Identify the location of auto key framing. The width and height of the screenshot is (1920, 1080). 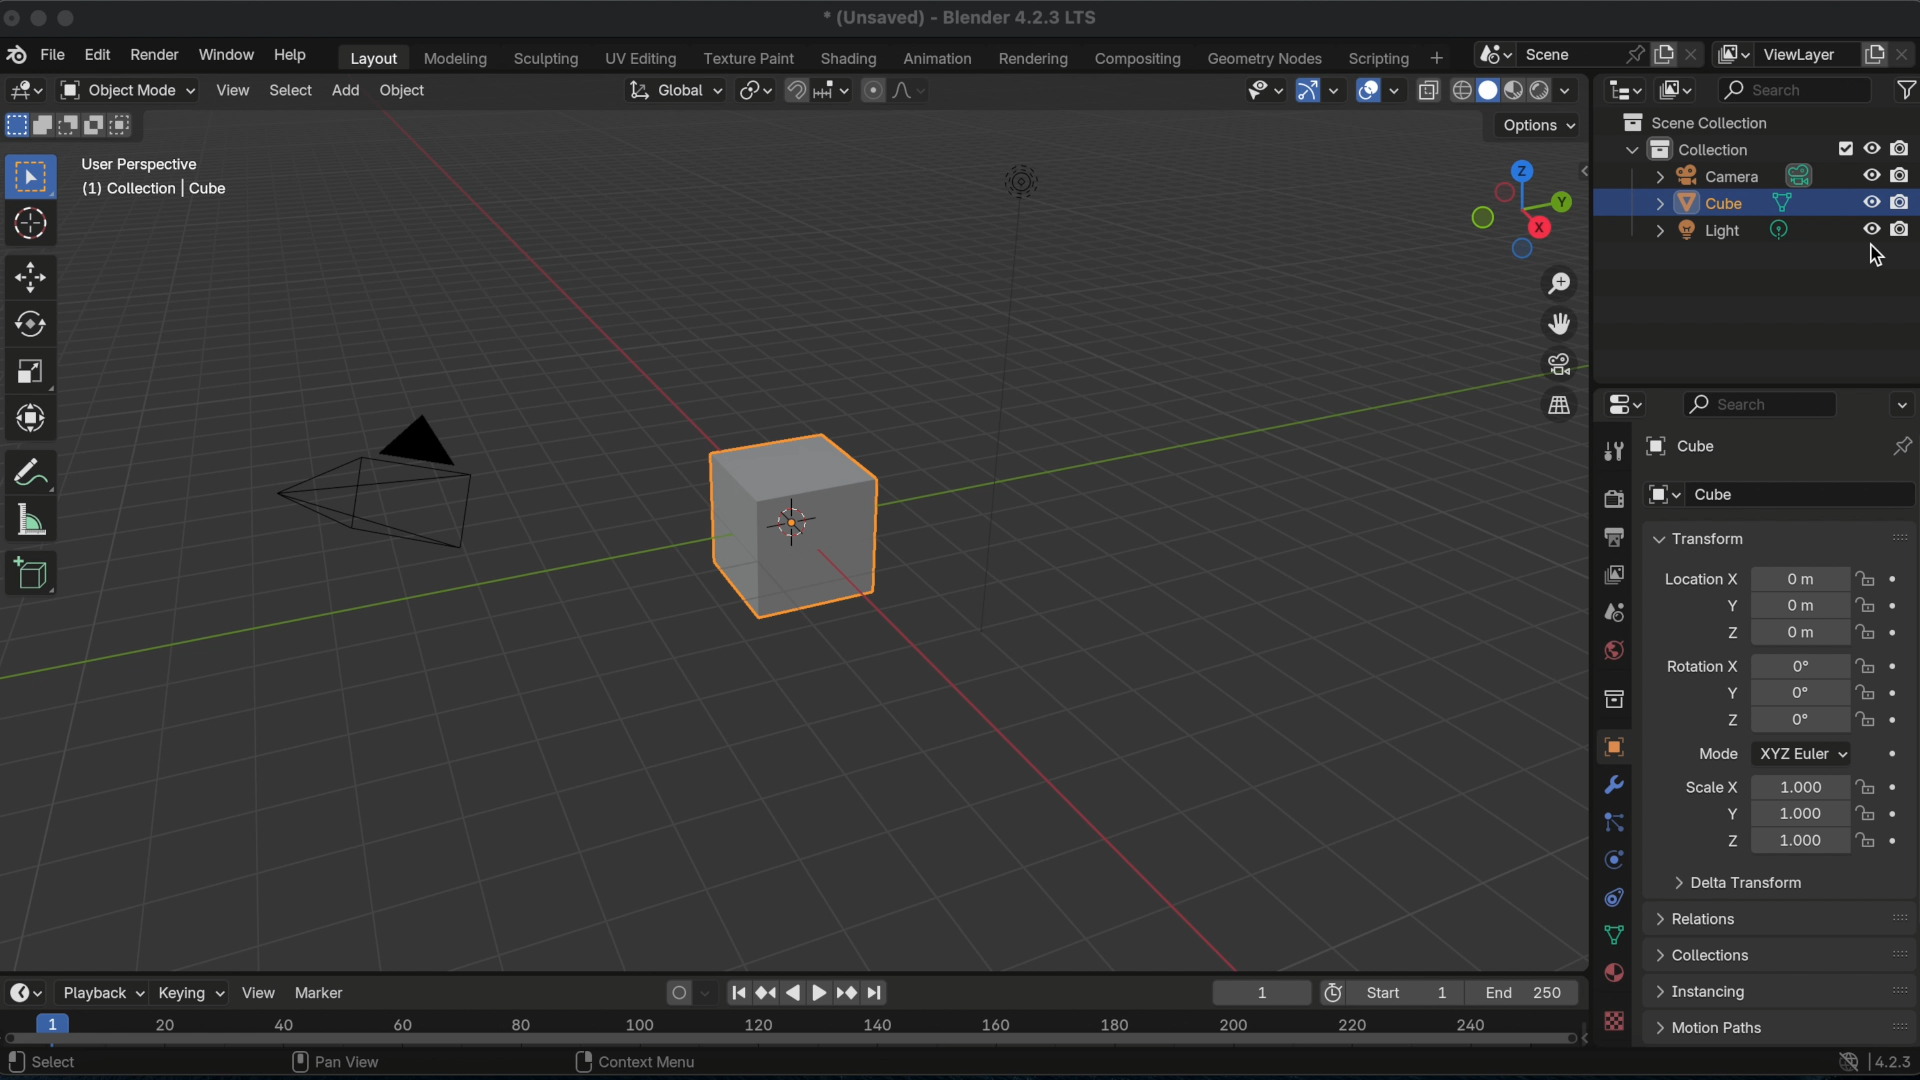
(704, 994).